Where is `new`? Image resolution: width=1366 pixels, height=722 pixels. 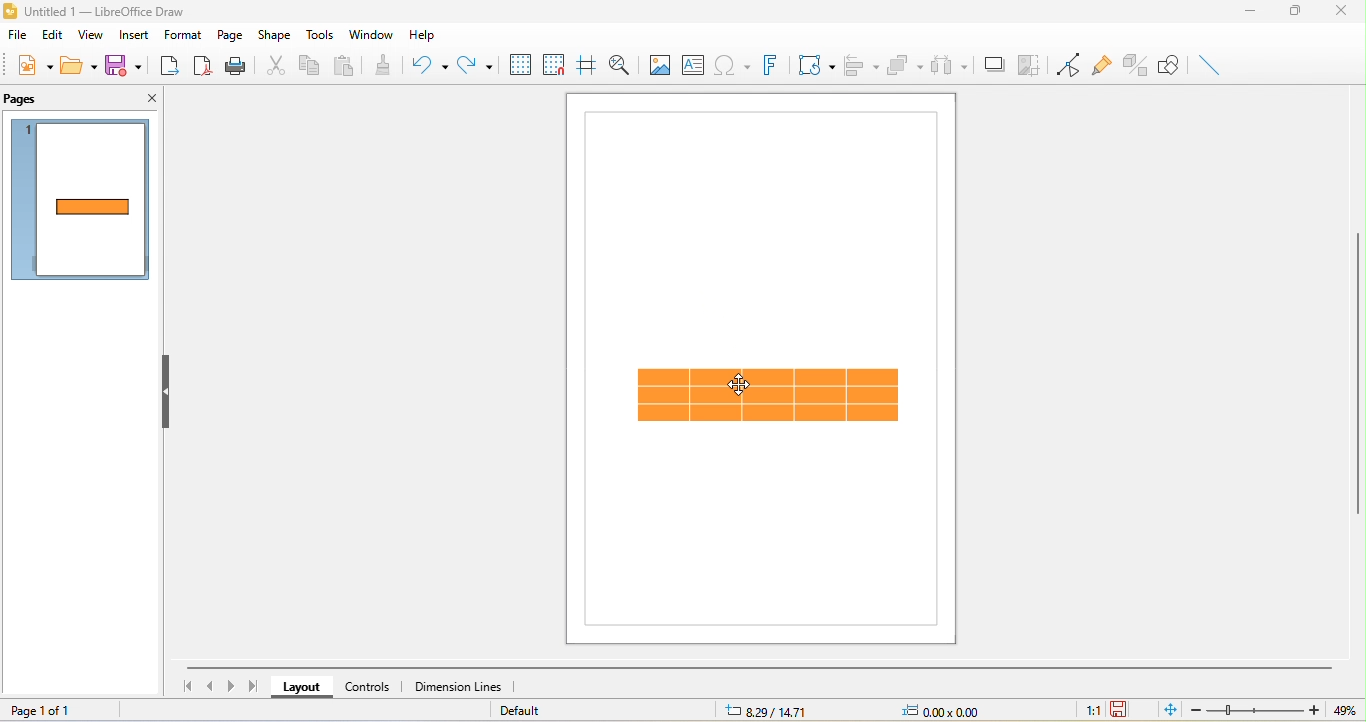 new is located at coordinates (33, 64).